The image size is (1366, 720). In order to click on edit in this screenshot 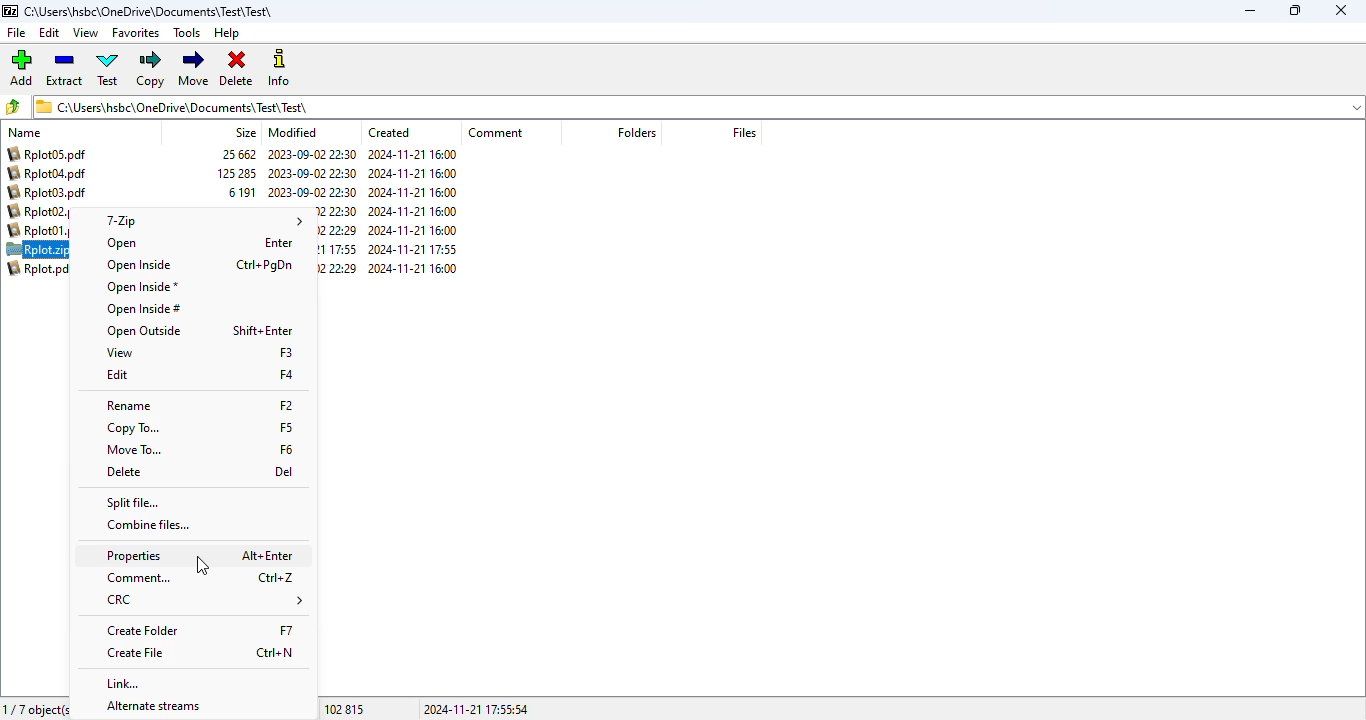, I will do `click(50, 33)`.